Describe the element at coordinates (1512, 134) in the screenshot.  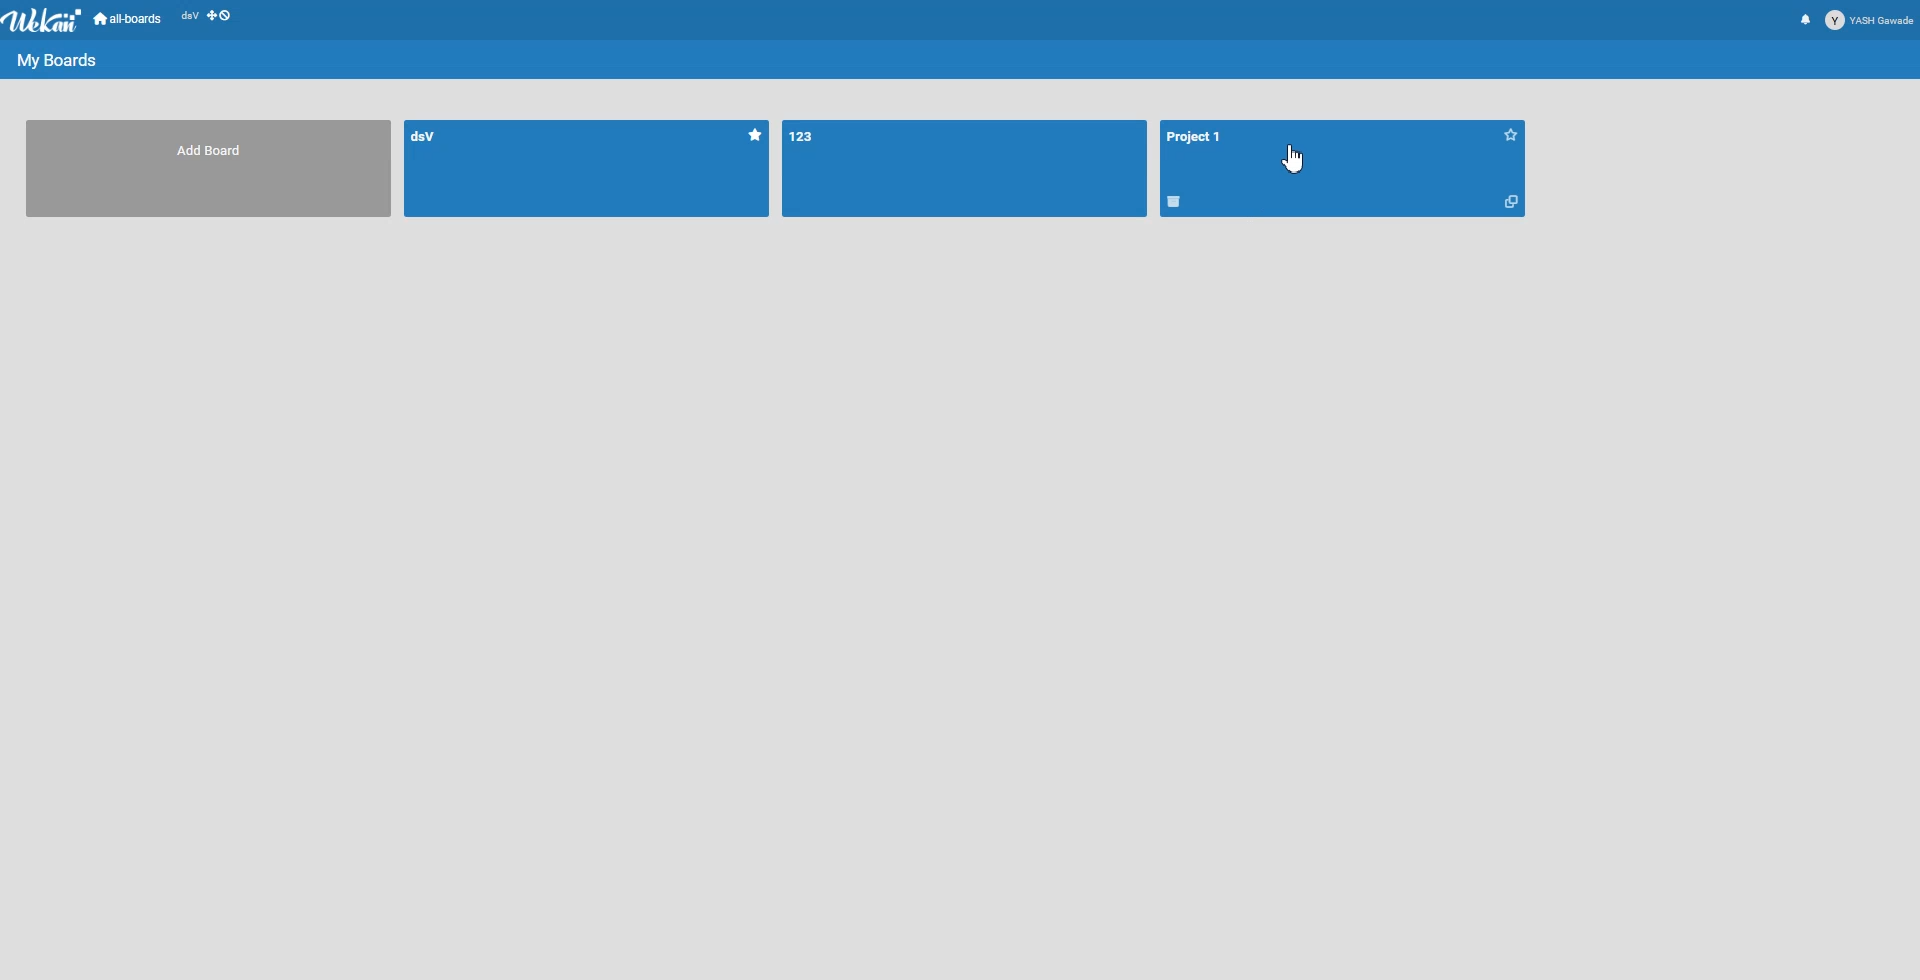
I see `Starred` at that location.